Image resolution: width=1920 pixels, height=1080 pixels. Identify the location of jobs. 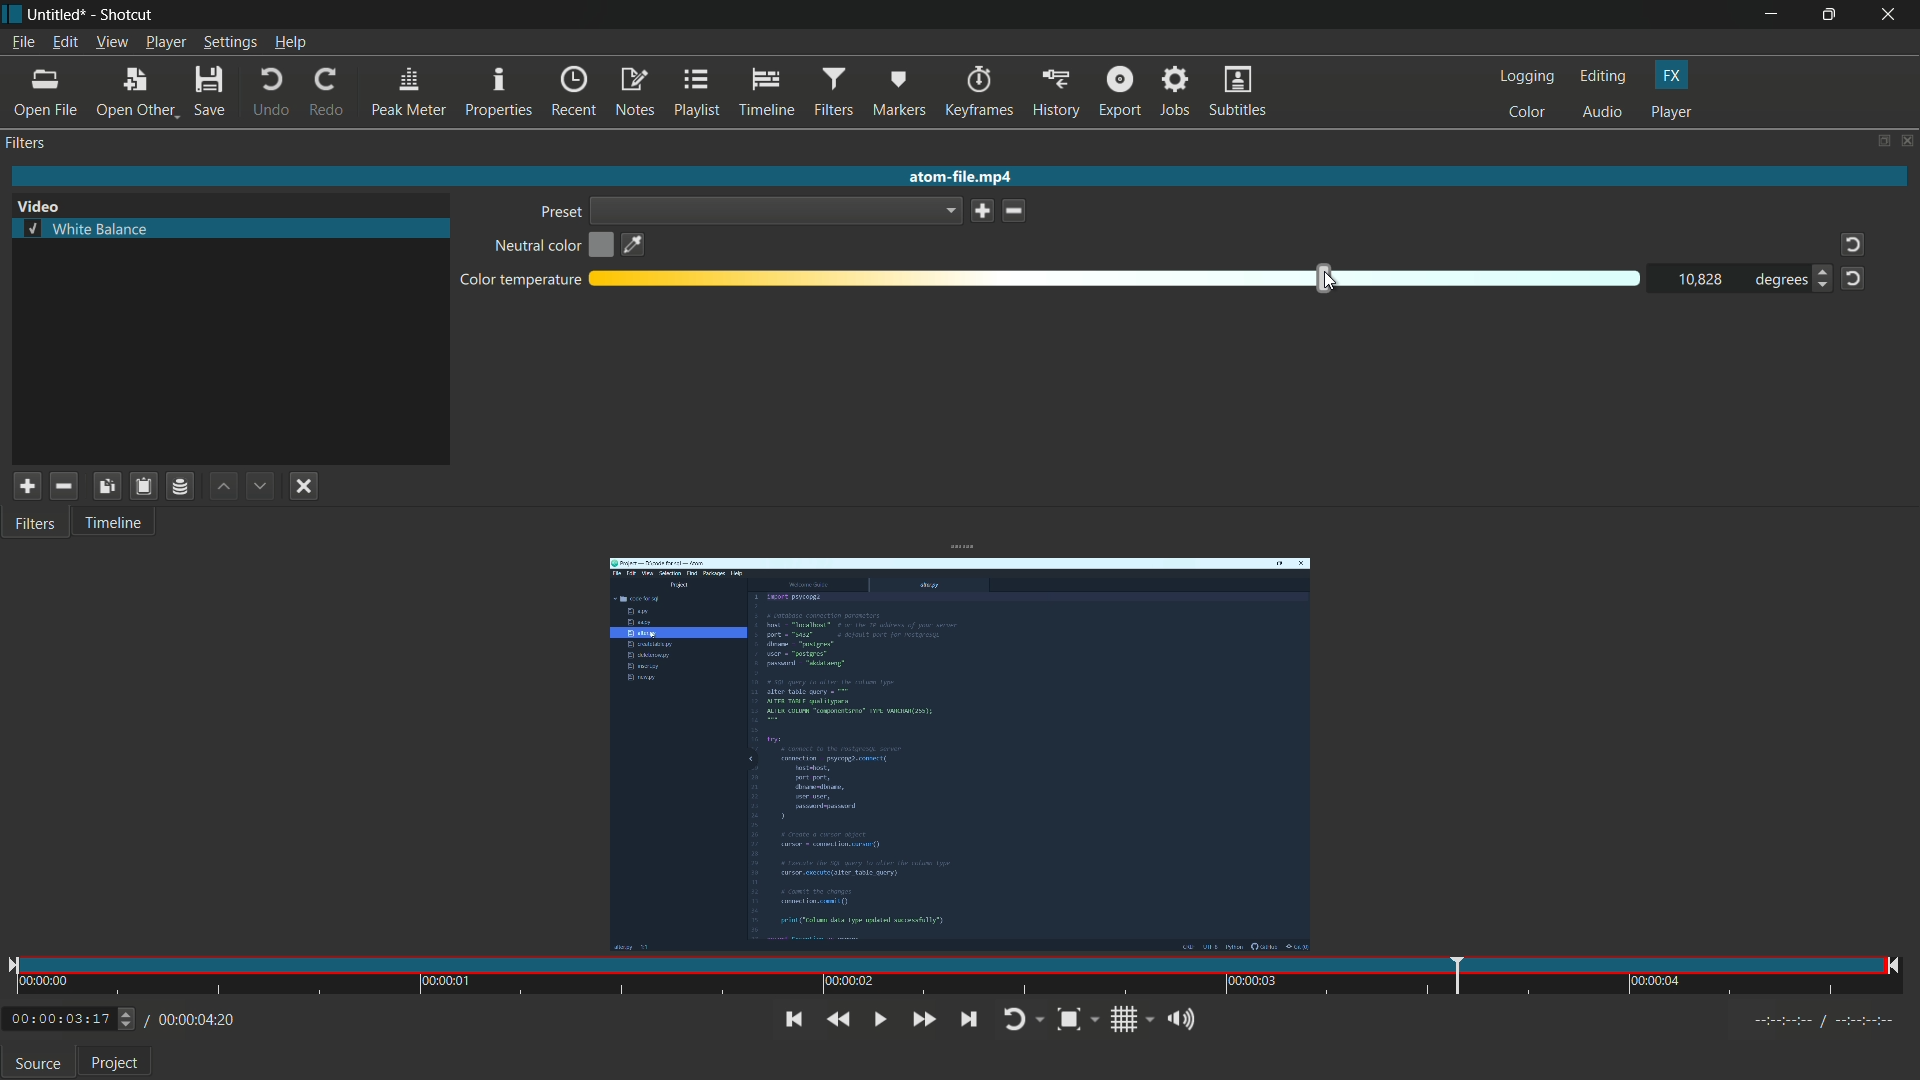
(1178, 90).